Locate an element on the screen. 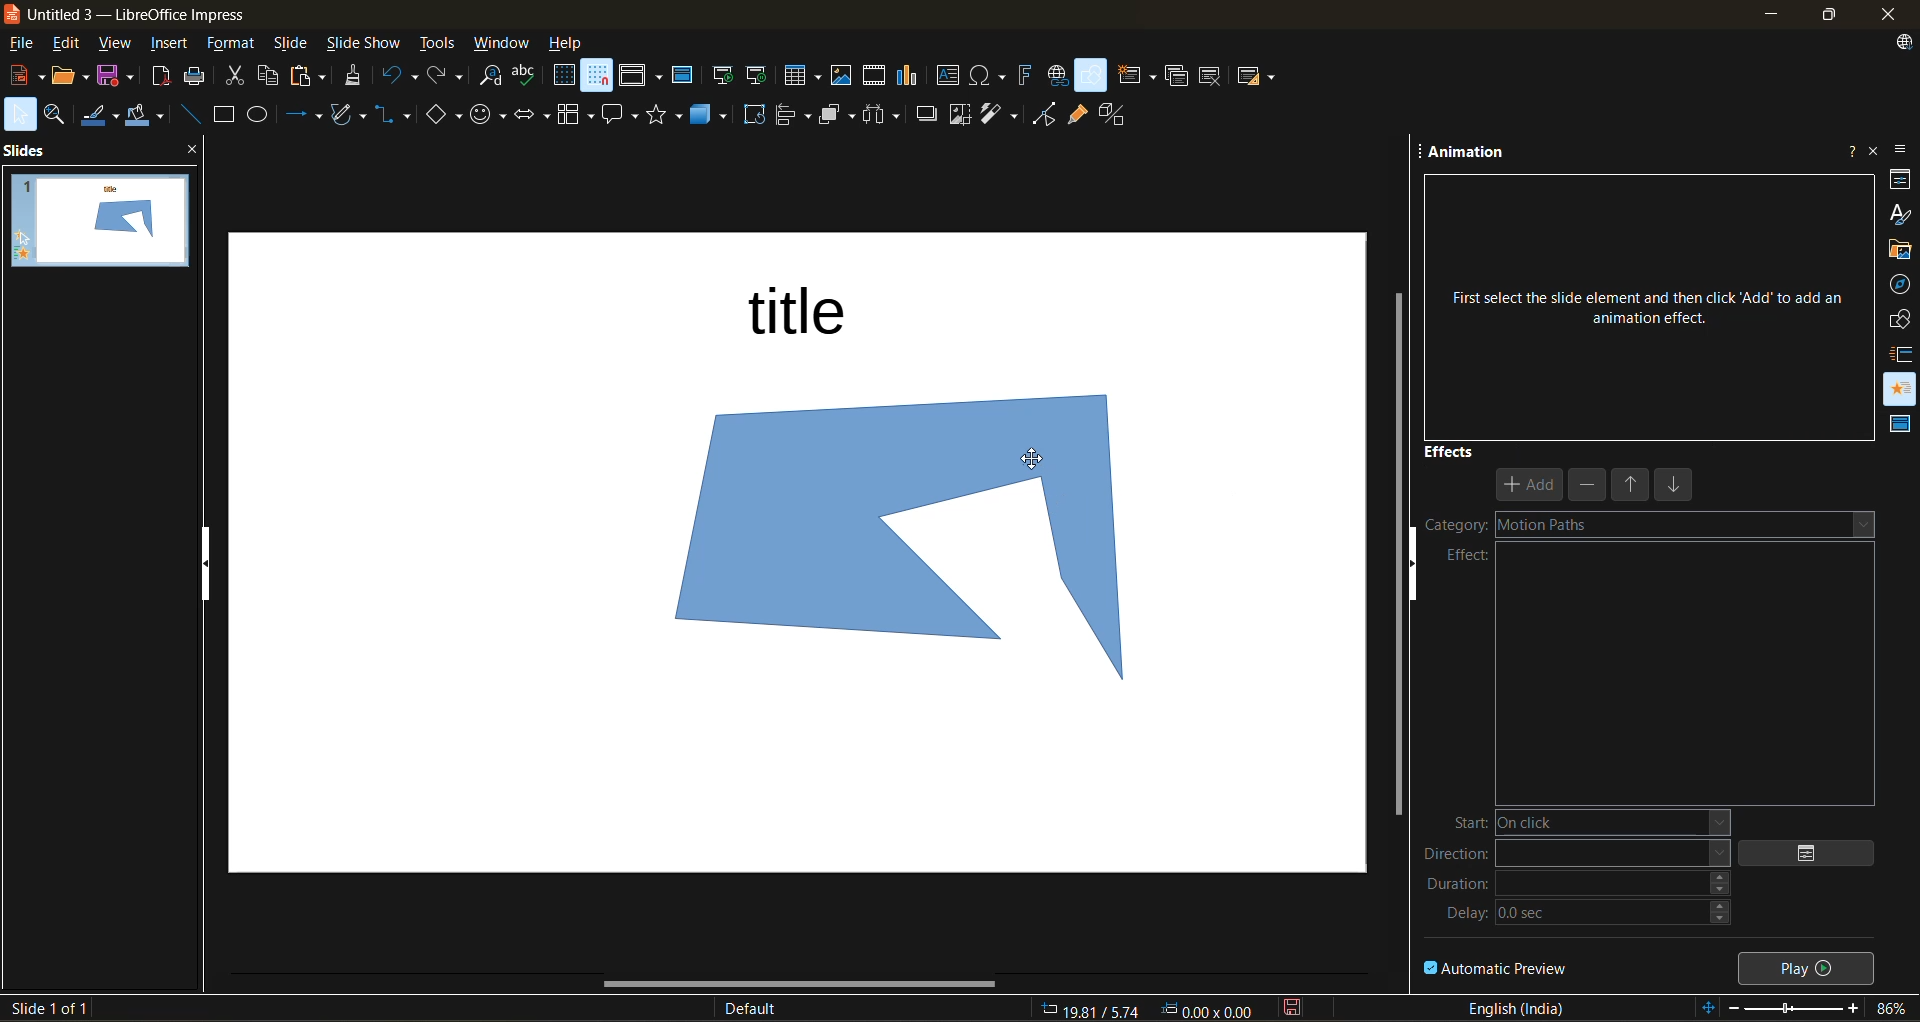  copy is located at coordinates (271, 77).